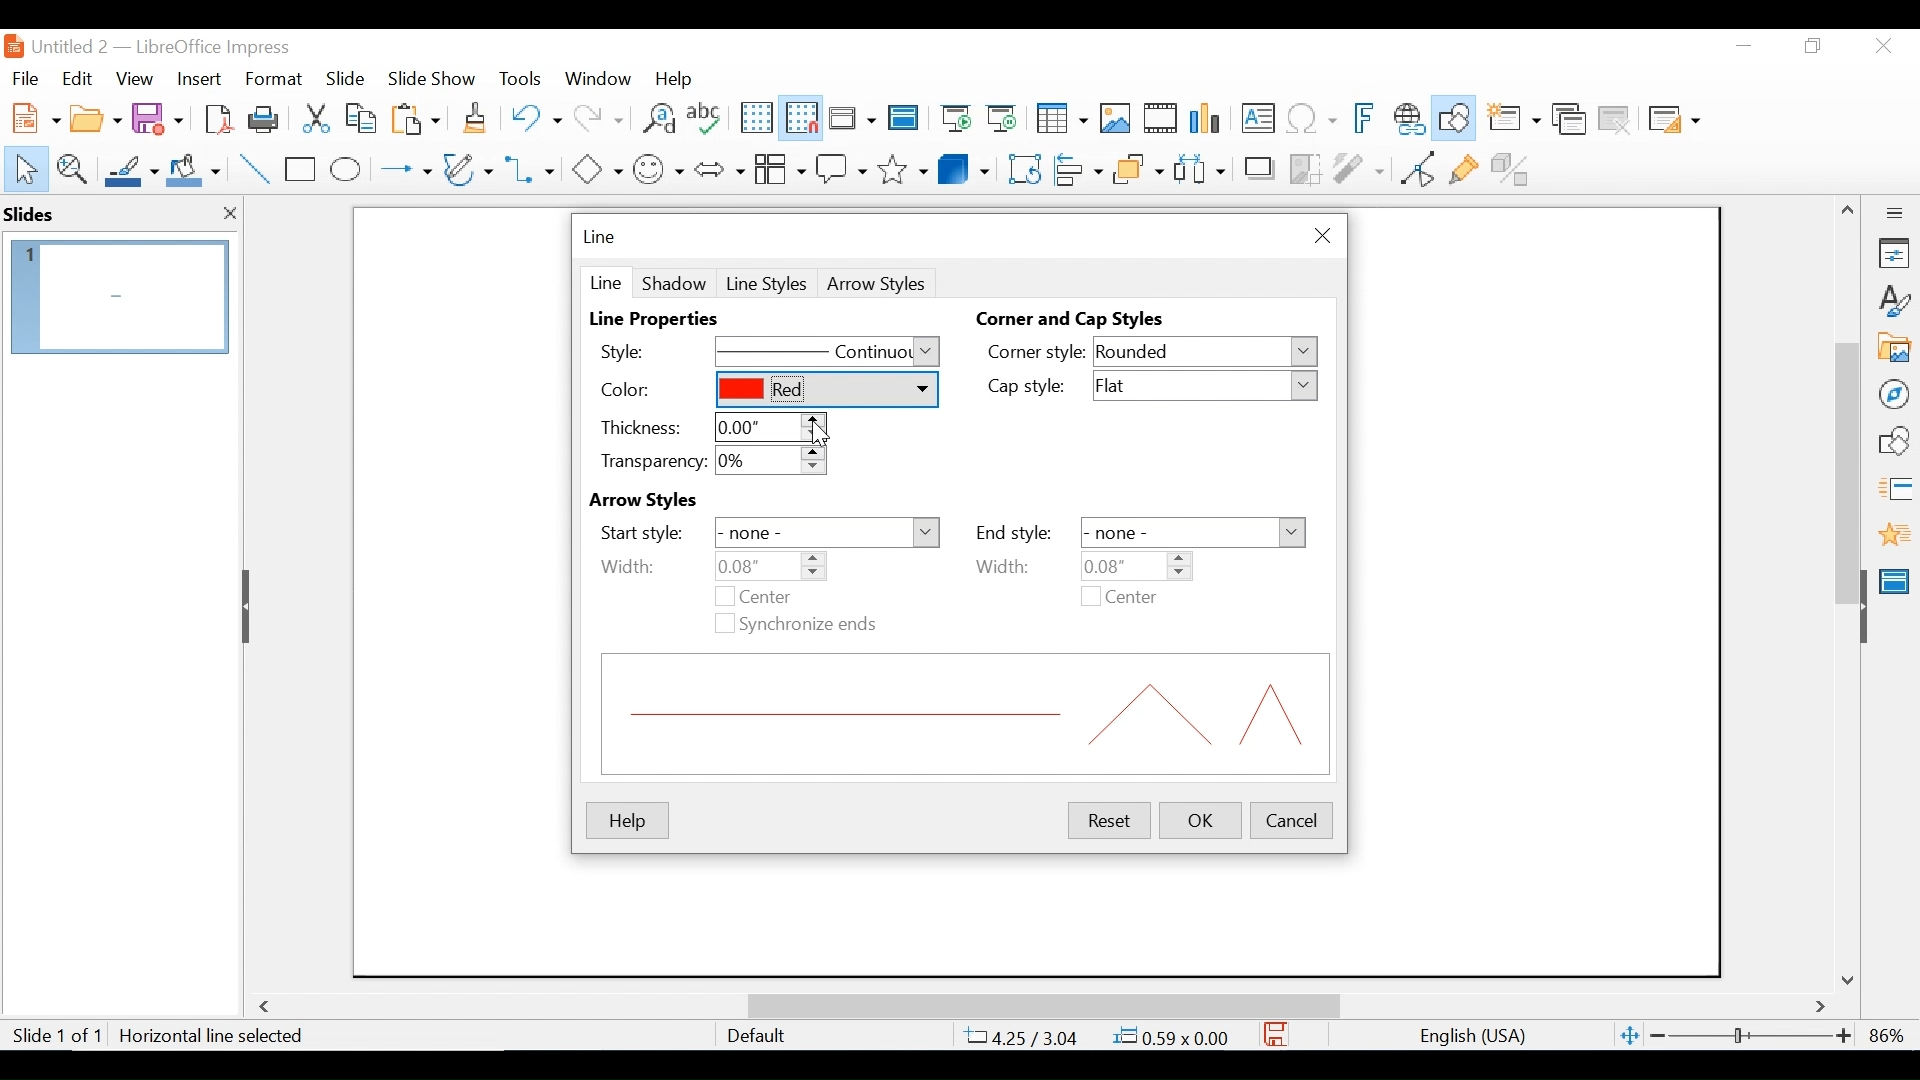  I want to click on Open, so click(95, 116).